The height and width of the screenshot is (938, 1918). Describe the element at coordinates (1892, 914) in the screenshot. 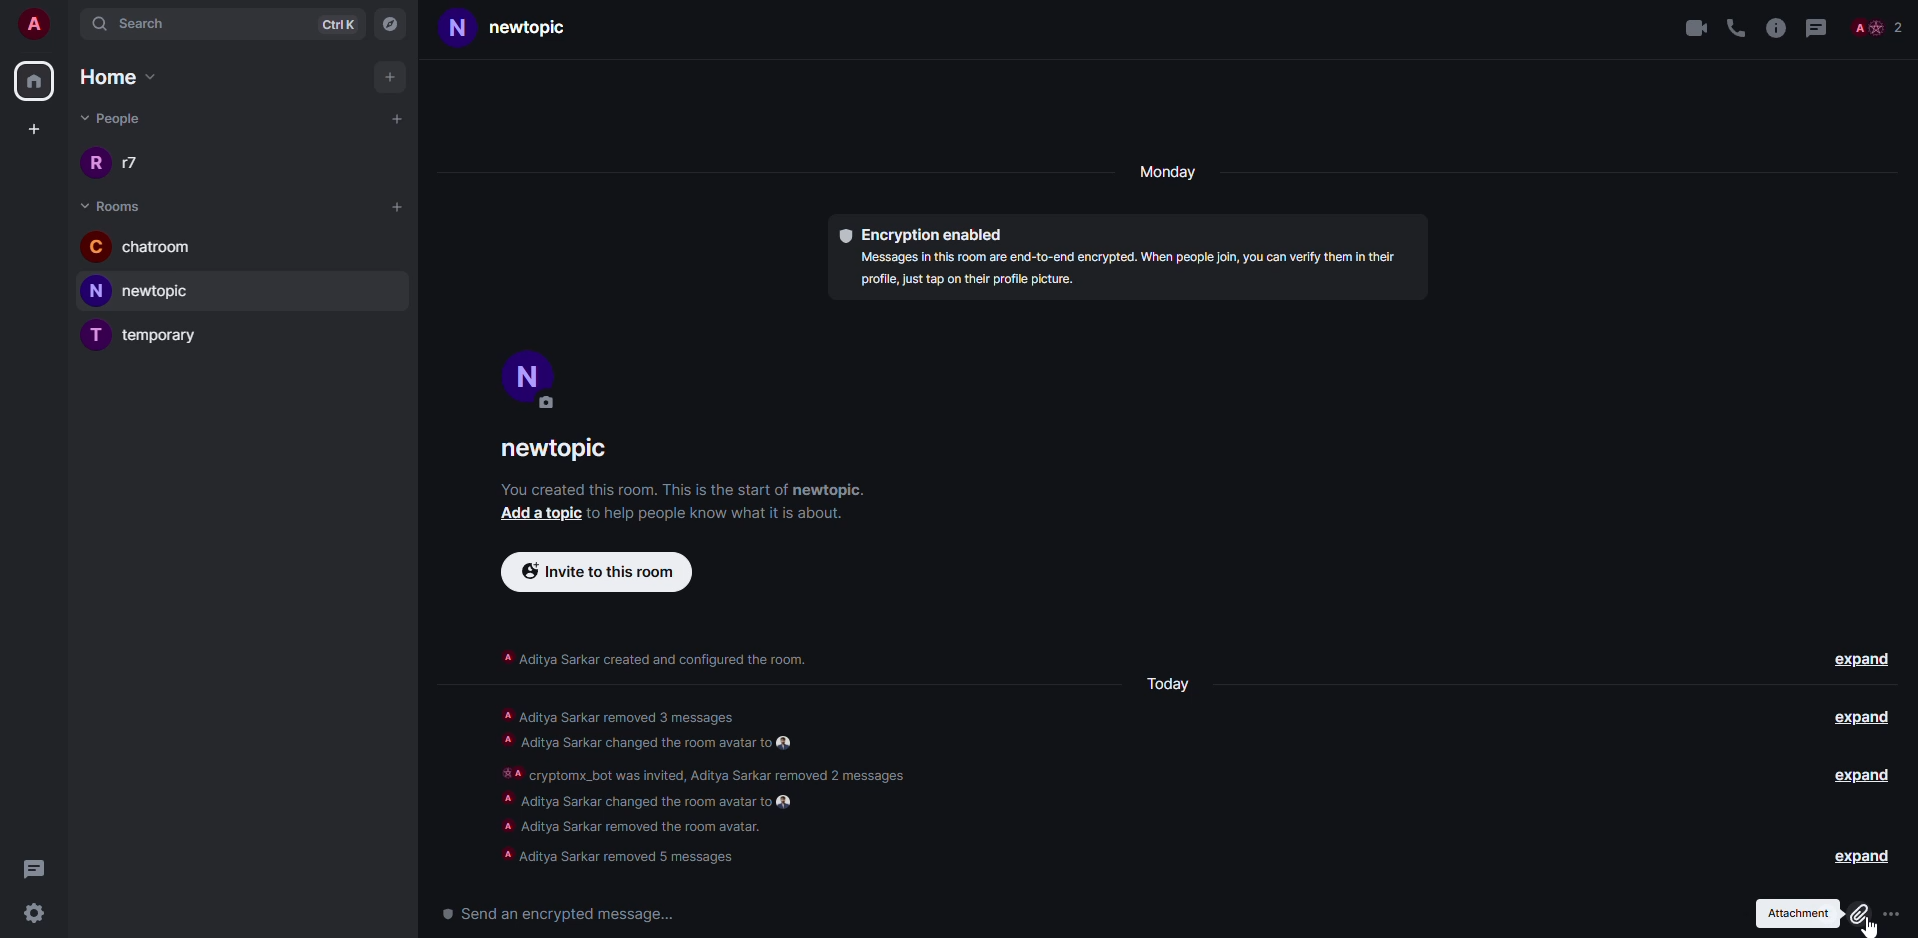

I see `more` at that location.